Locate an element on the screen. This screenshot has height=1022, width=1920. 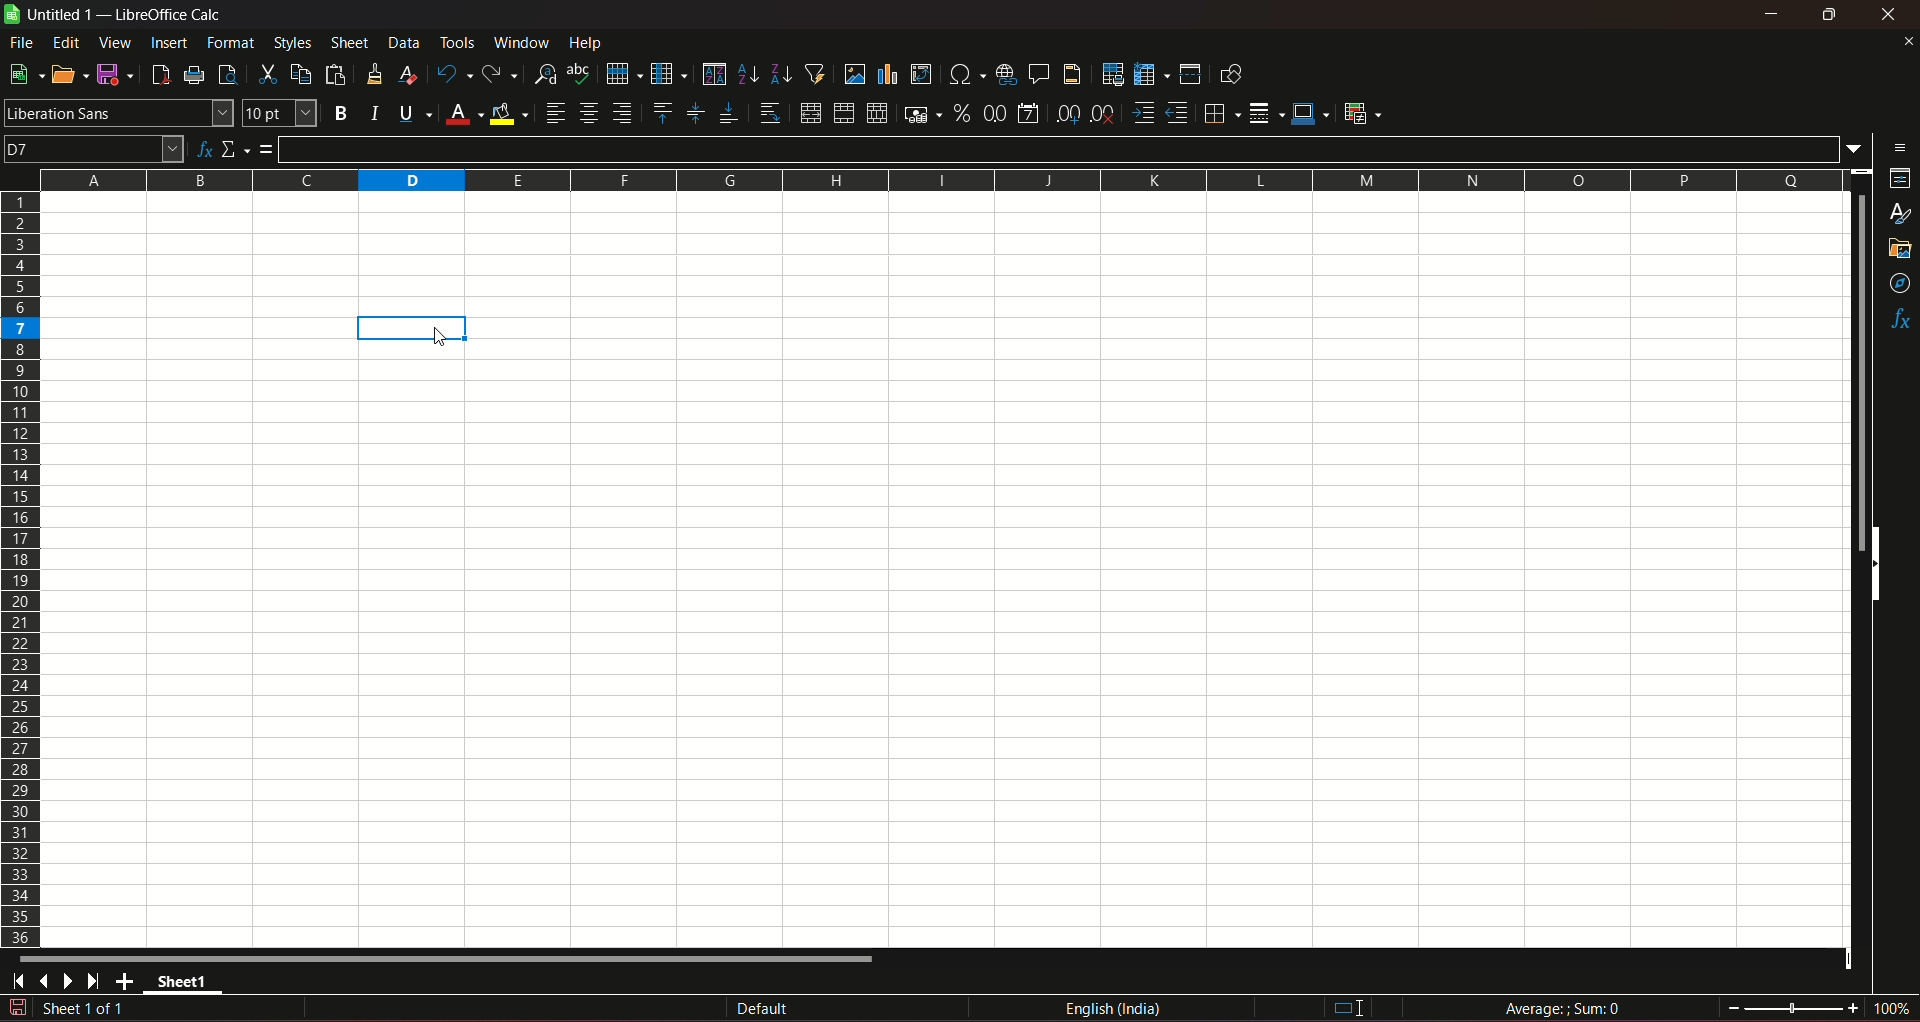
font name is located at coordinates (118, 112).